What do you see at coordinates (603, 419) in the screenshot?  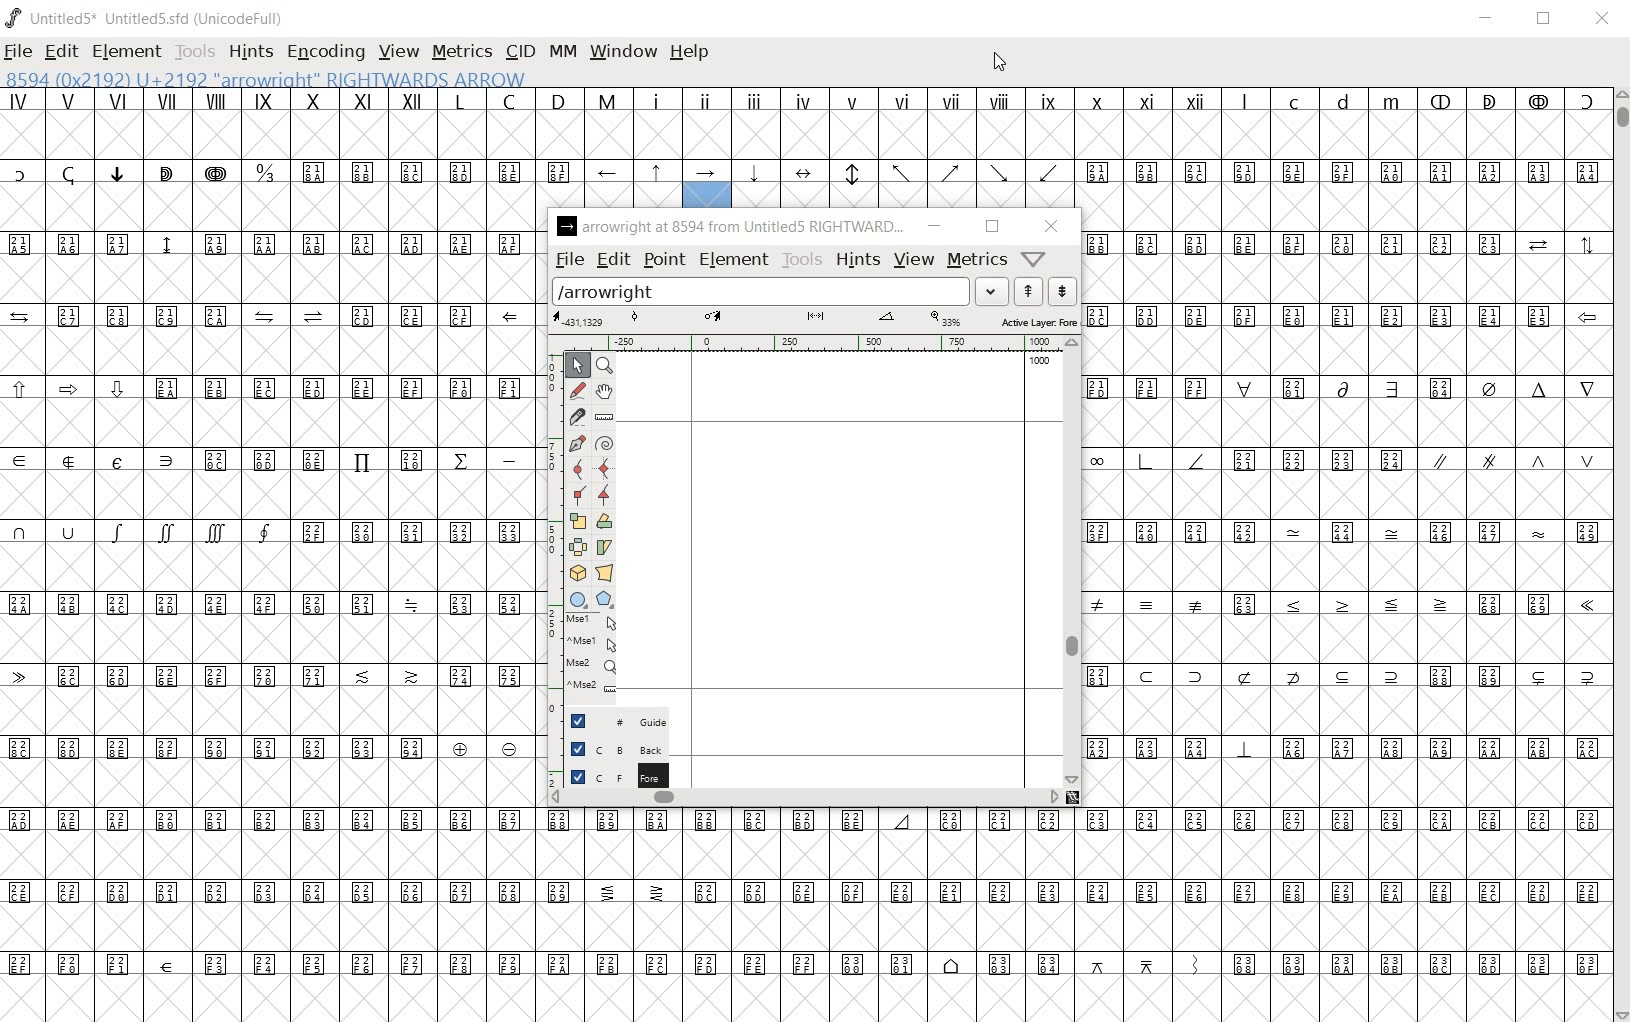 I see `measure a distance, angle between points` at bounding box center [603, 419].